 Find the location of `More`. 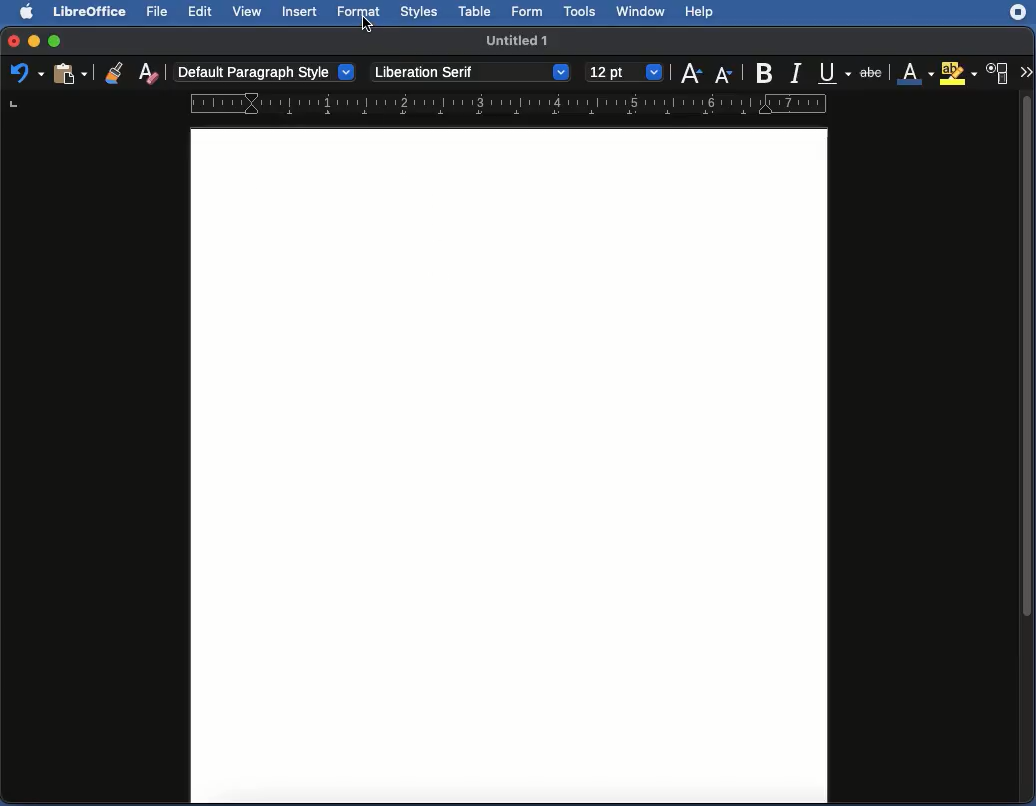

More is located at coordinates (1026, 70).